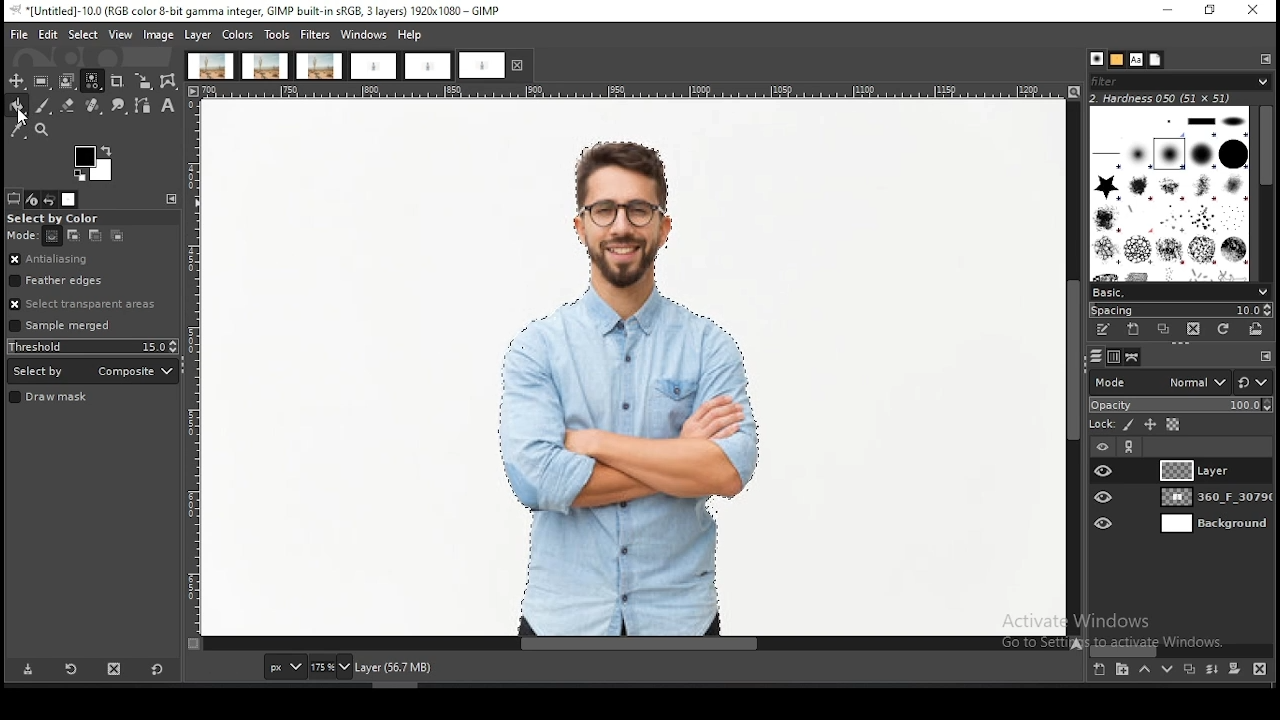 The image size is (1280, 720). Describe the element at coordinates (1178, 311) in the screenshot. I see `spacing` at that location.